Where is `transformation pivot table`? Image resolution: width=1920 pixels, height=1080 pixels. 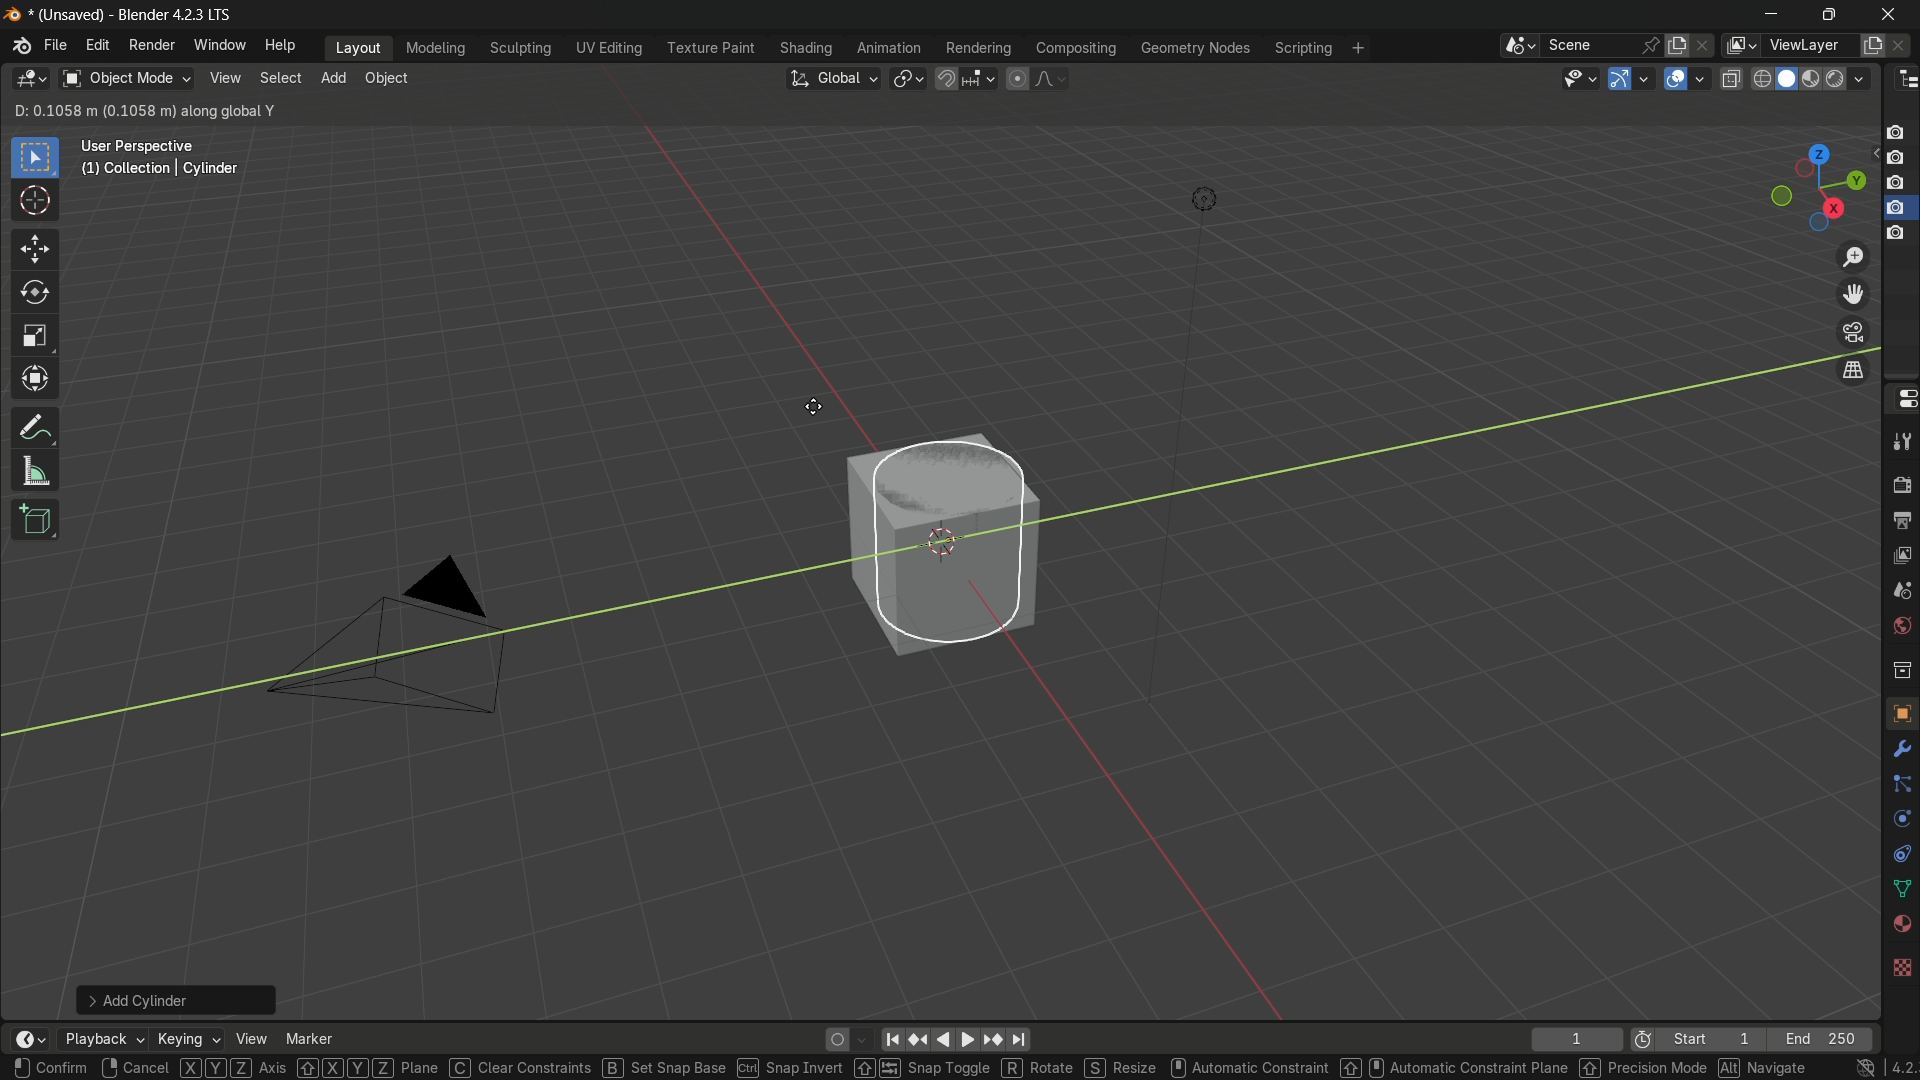 transformation pivot table is located at coordinates (910, 78).